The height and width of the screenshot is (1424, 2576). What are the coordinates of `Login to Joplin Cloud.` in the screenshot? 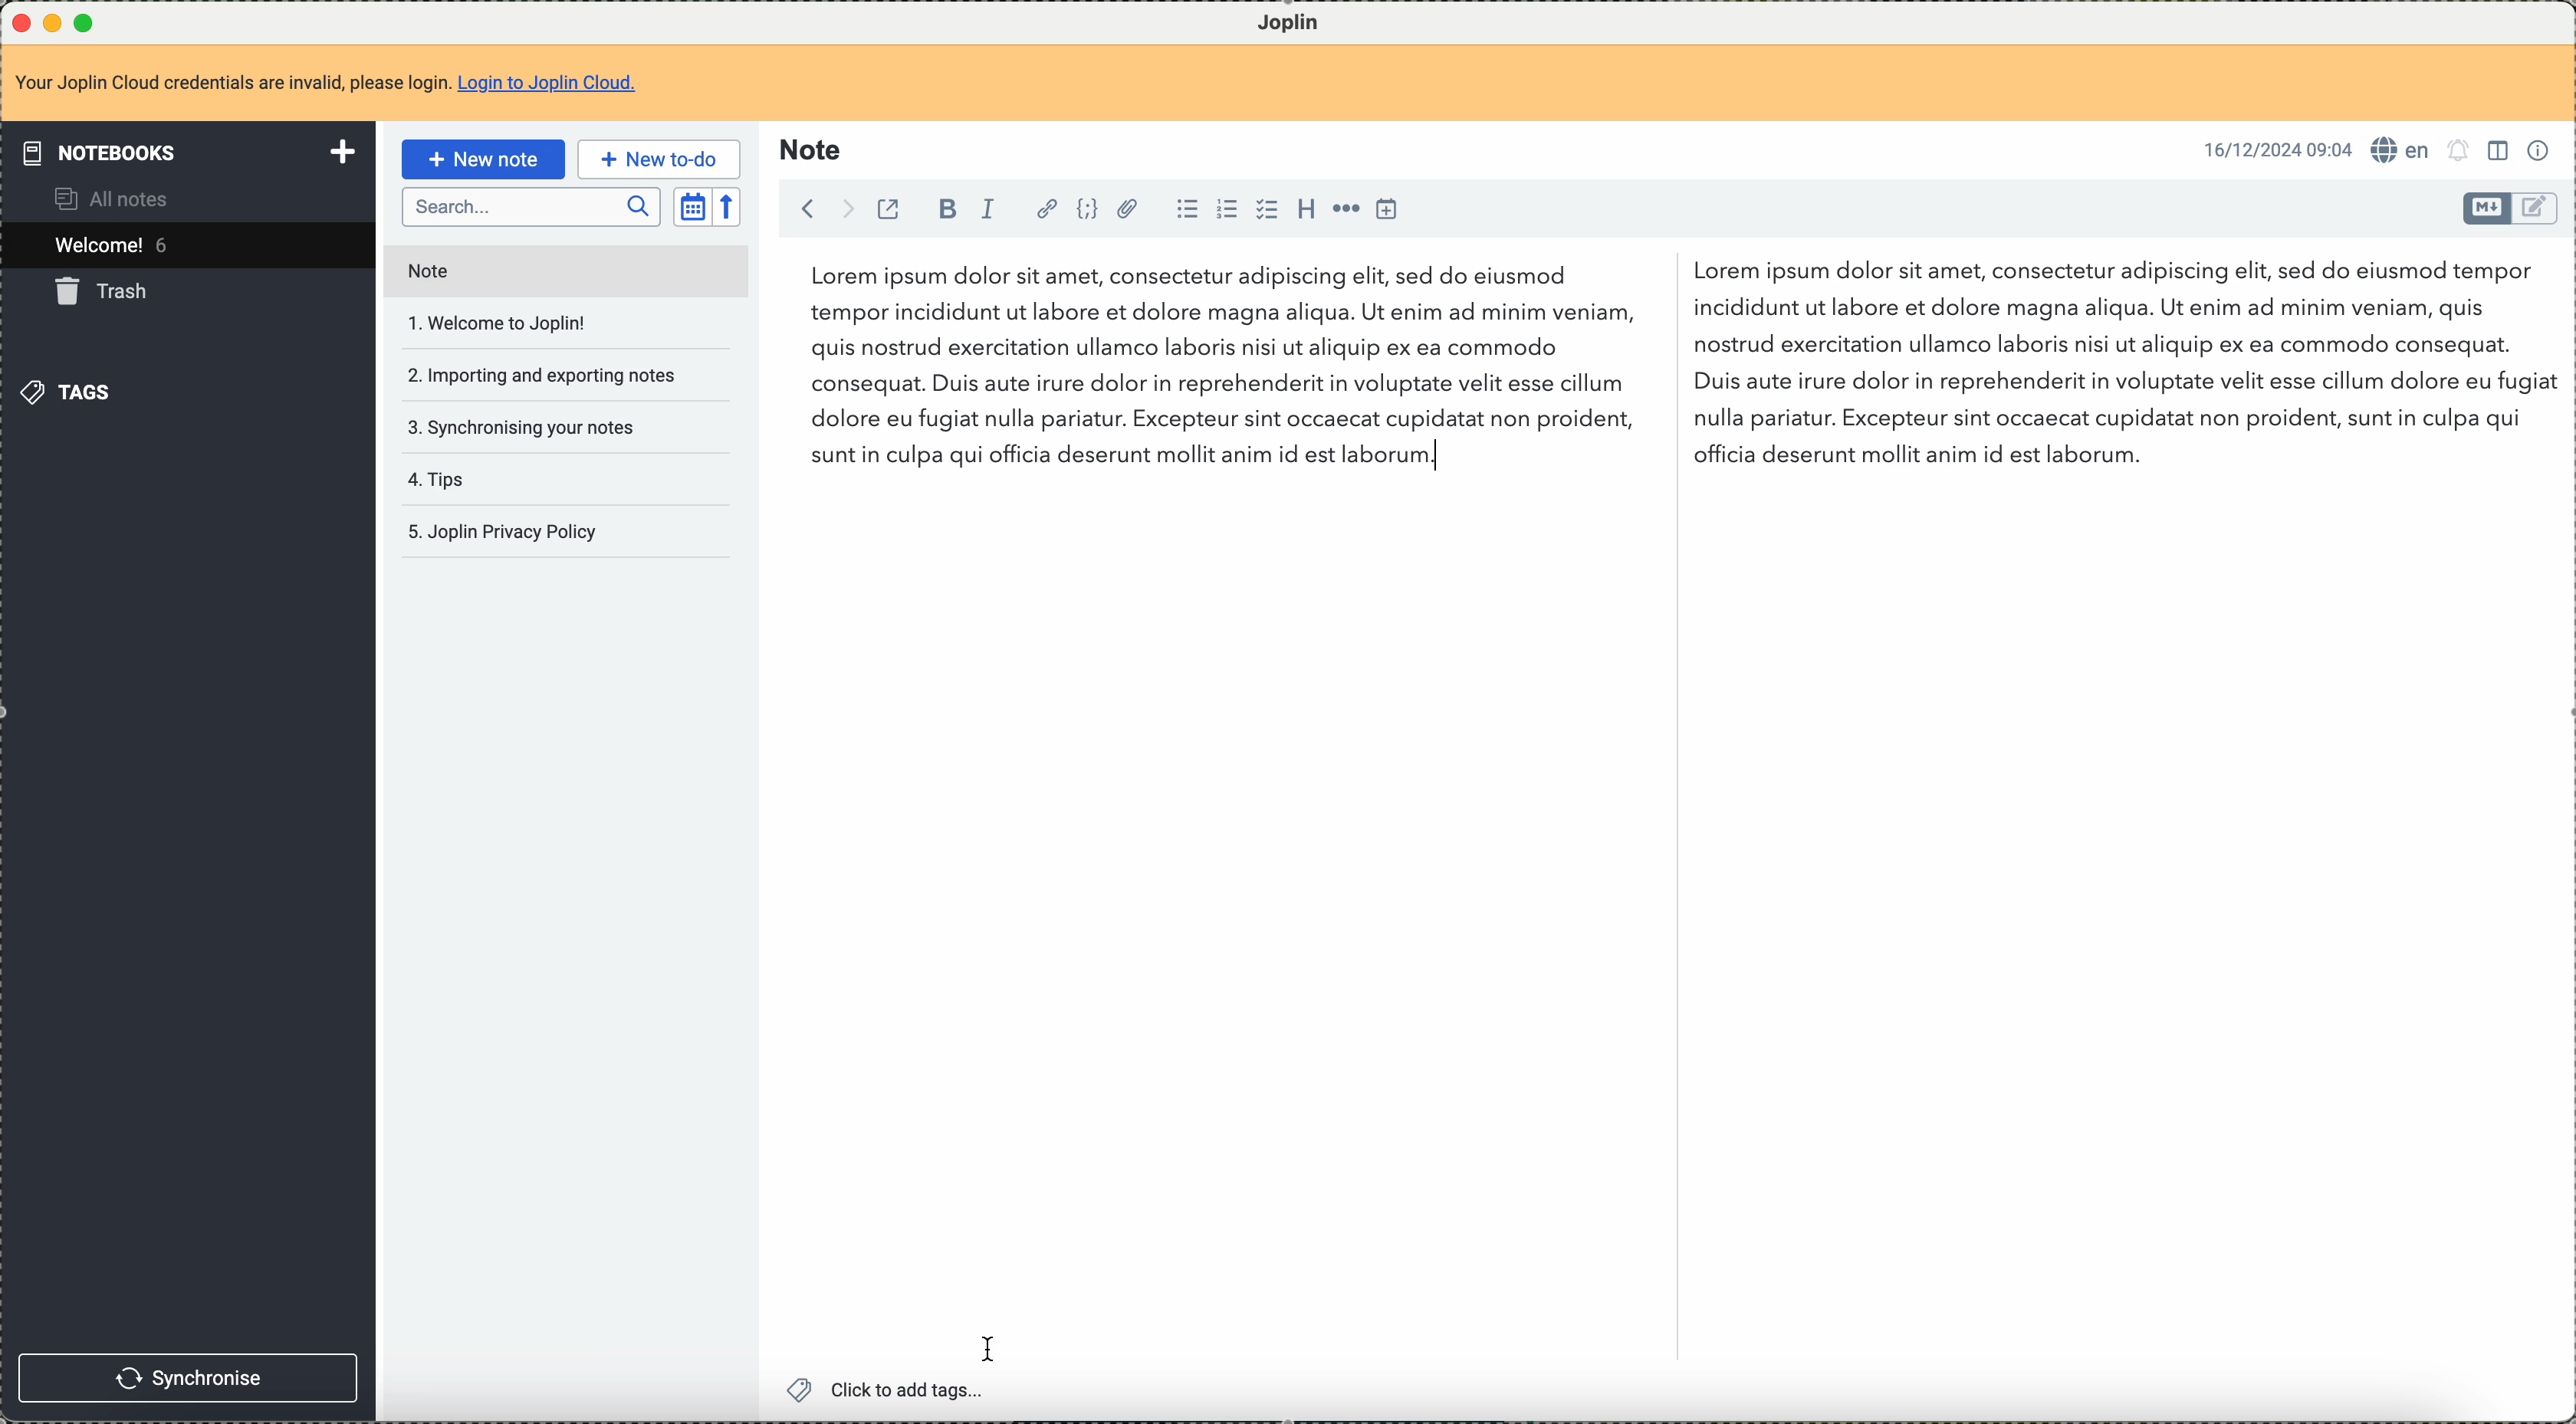 It's located at (554, 86).